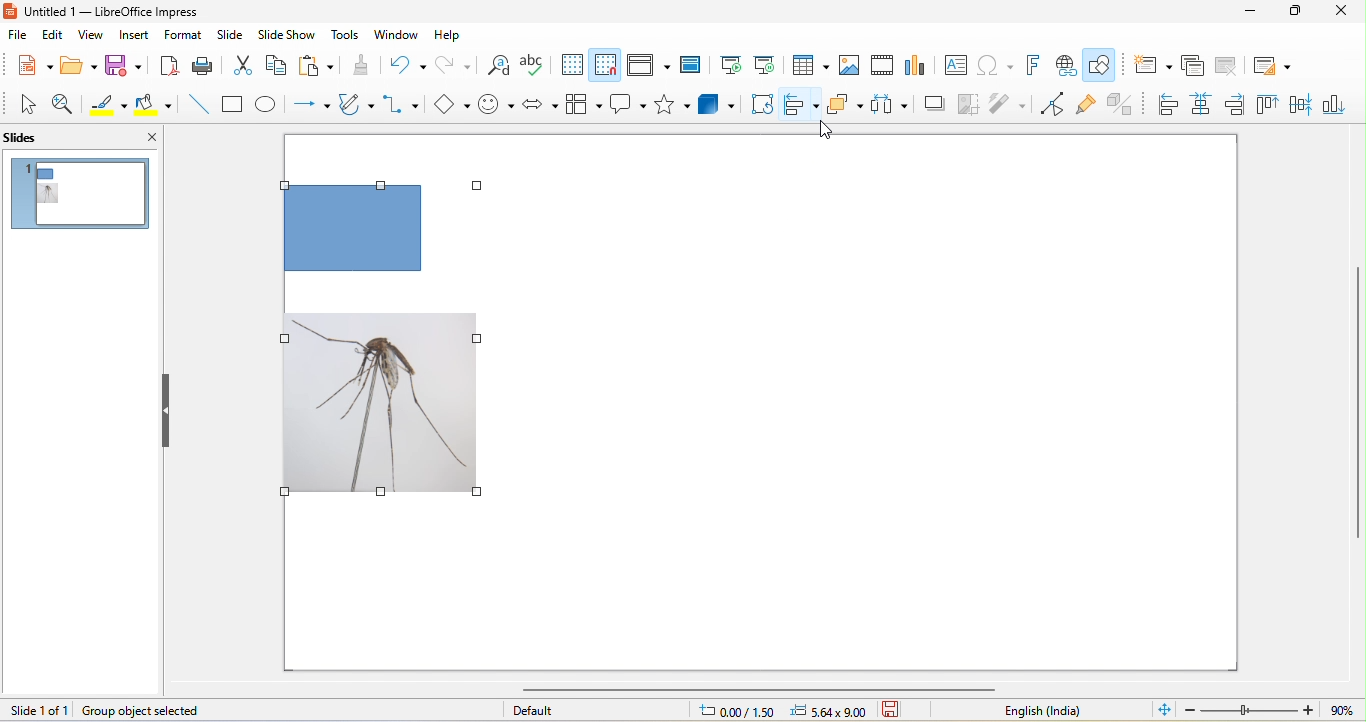 This screenshot has height=722, width=1366. I want to click on bottom, so click(1338, 109).